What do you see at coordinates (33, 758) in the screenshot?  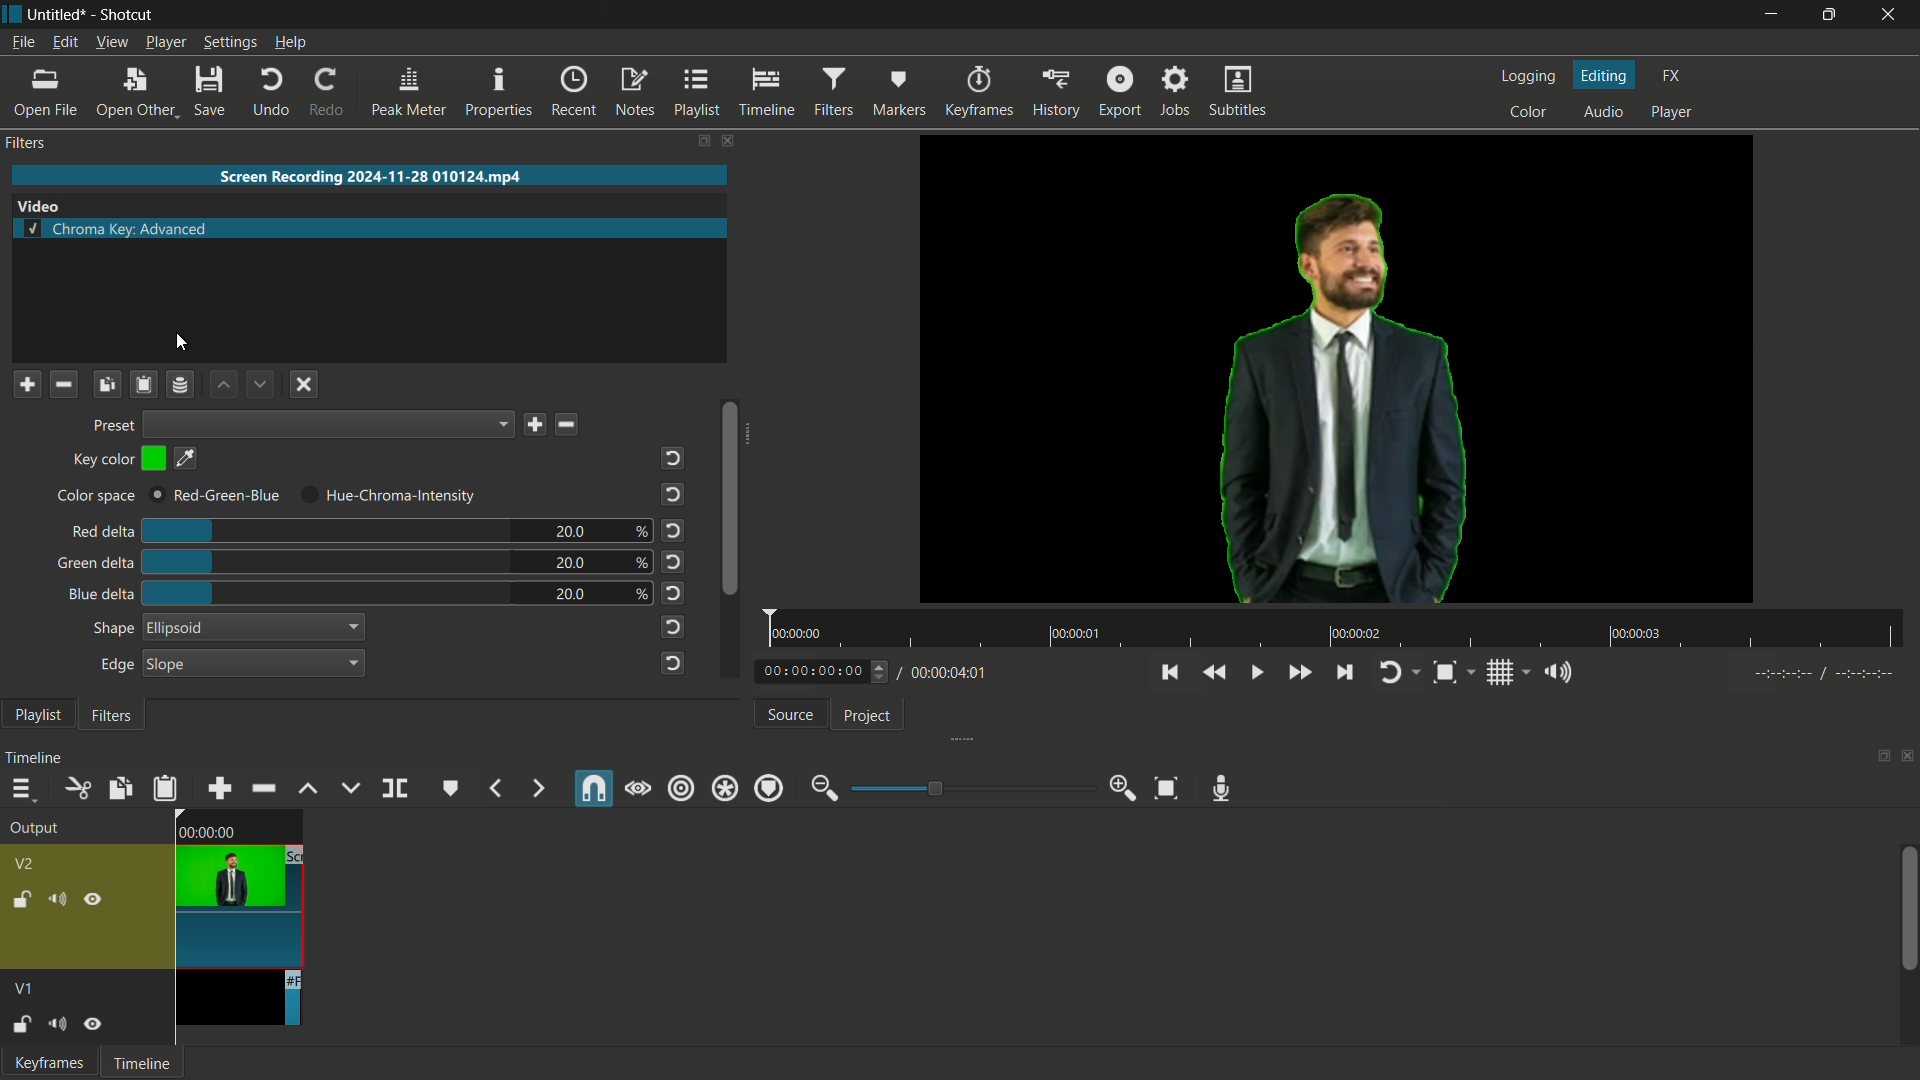 I see `timeline` at bounding box center [33, 758].